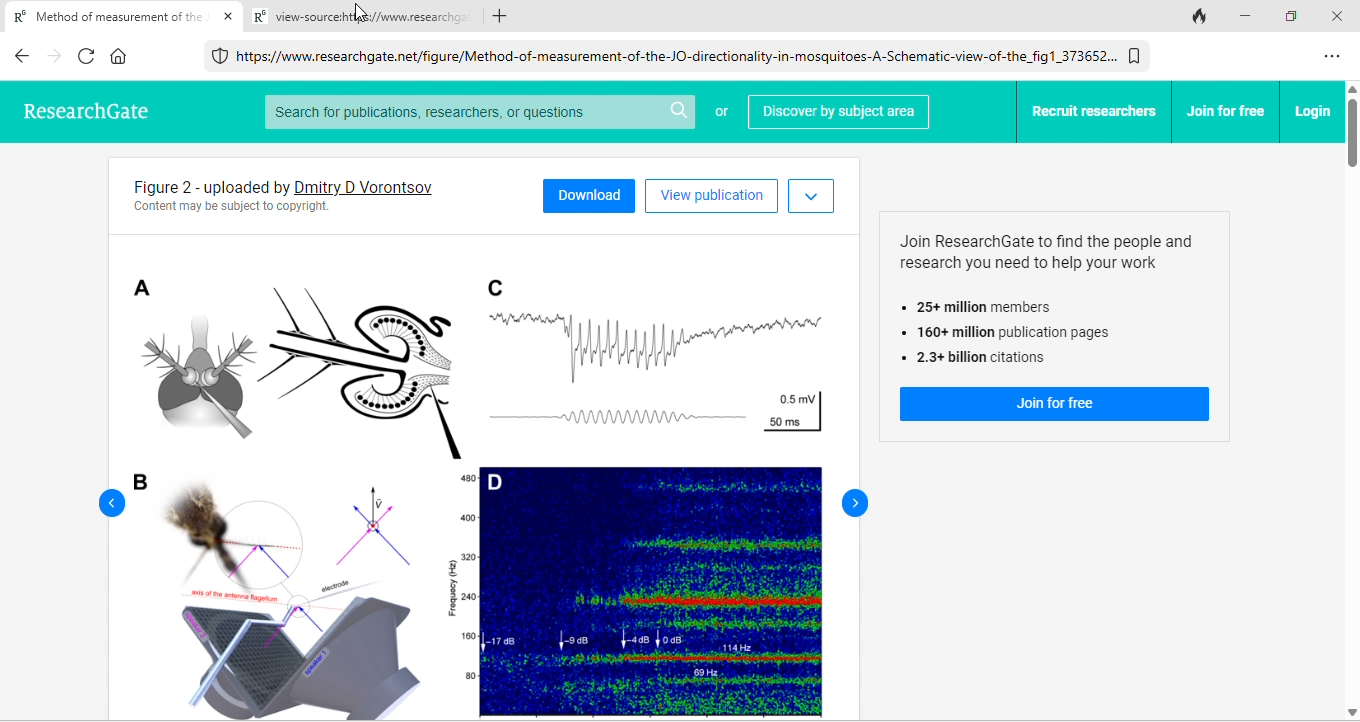 The image size is (1360, 722). I want to click on view publication, so click(712, 195).